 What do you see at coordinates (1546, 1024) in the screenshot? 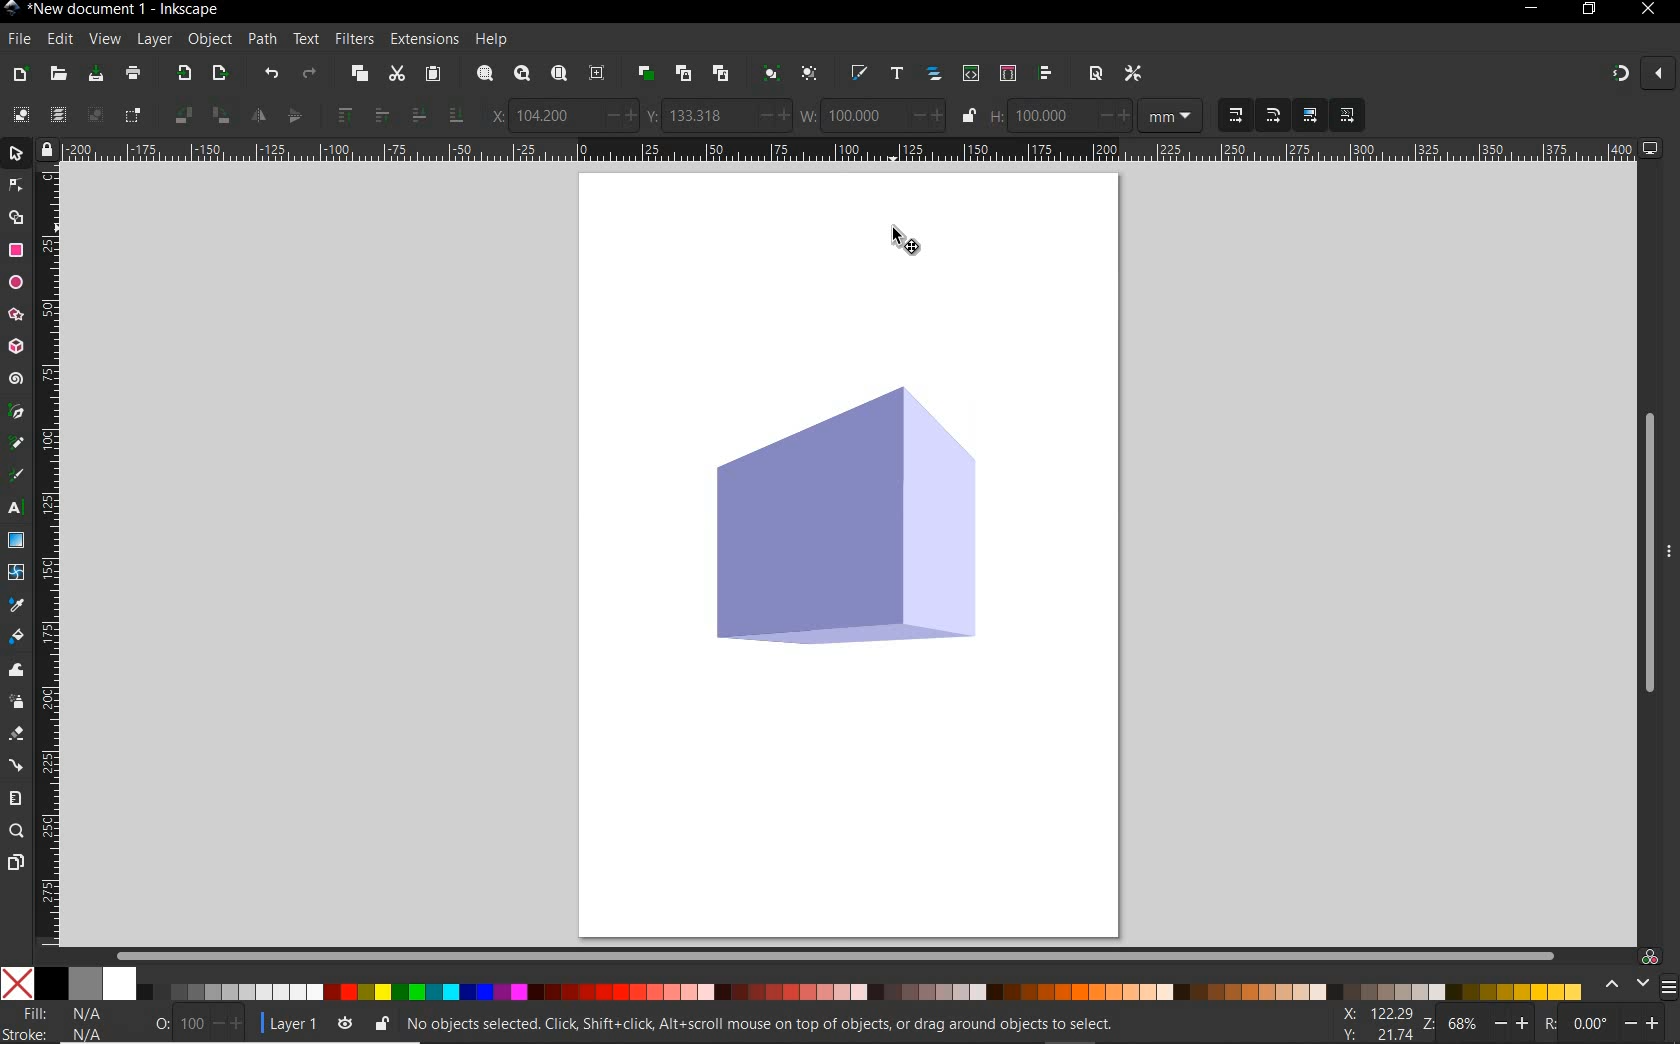
I see `rotation` at bounding box center [1546, 1024].